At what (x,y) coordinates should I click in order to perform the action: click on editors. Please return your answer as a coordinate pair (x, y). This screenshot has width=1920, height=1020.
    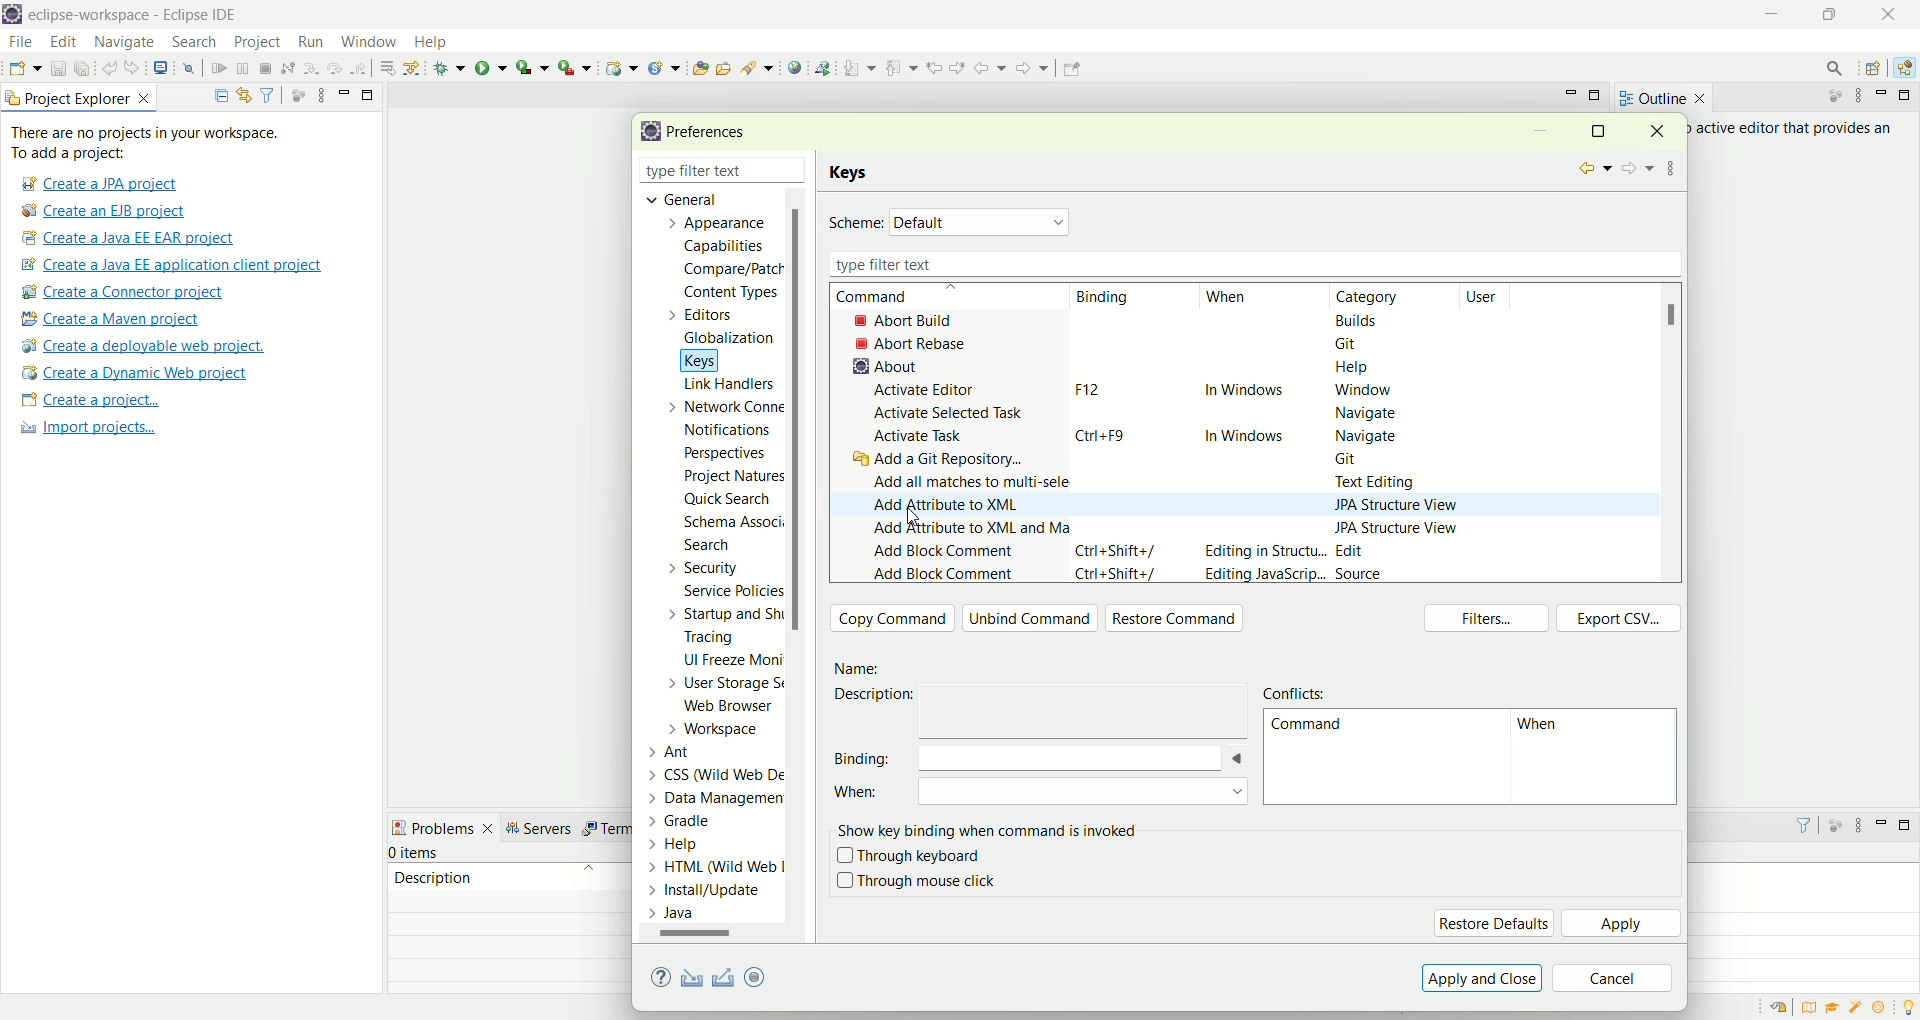
    Looking at the image, I should click on (712, 314).